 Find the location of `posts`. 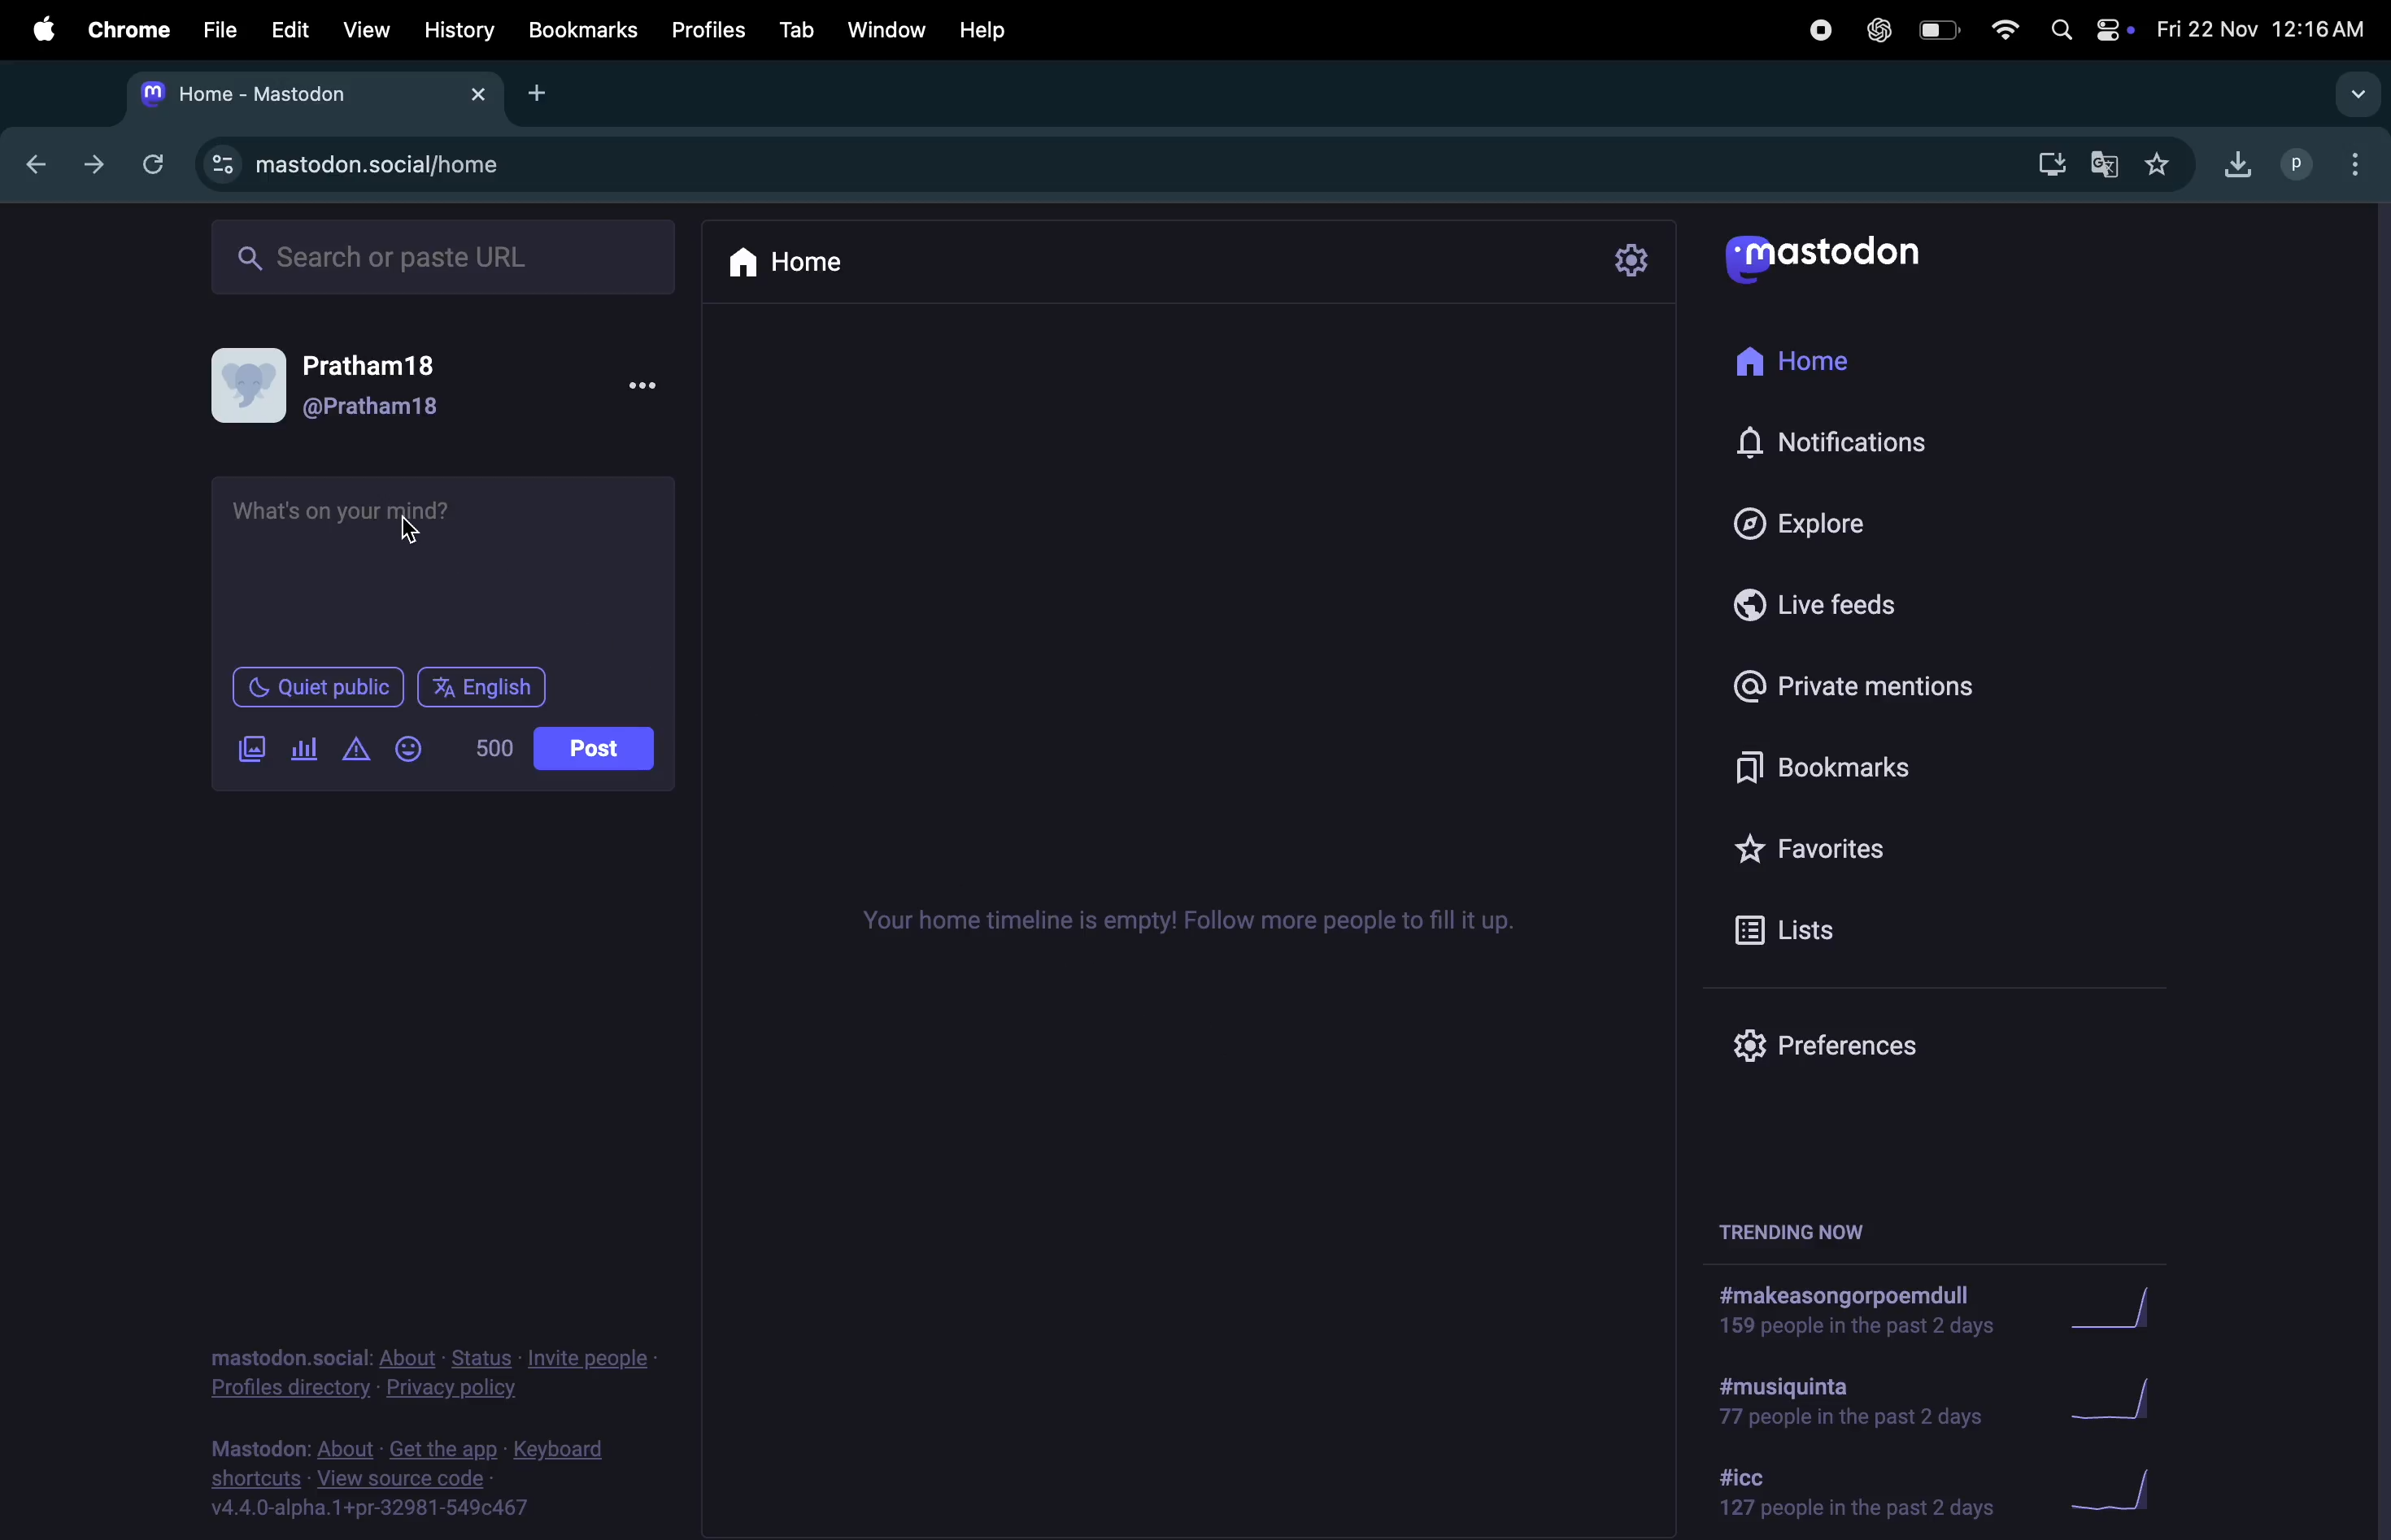

posts is located at coordinates (594, 750).